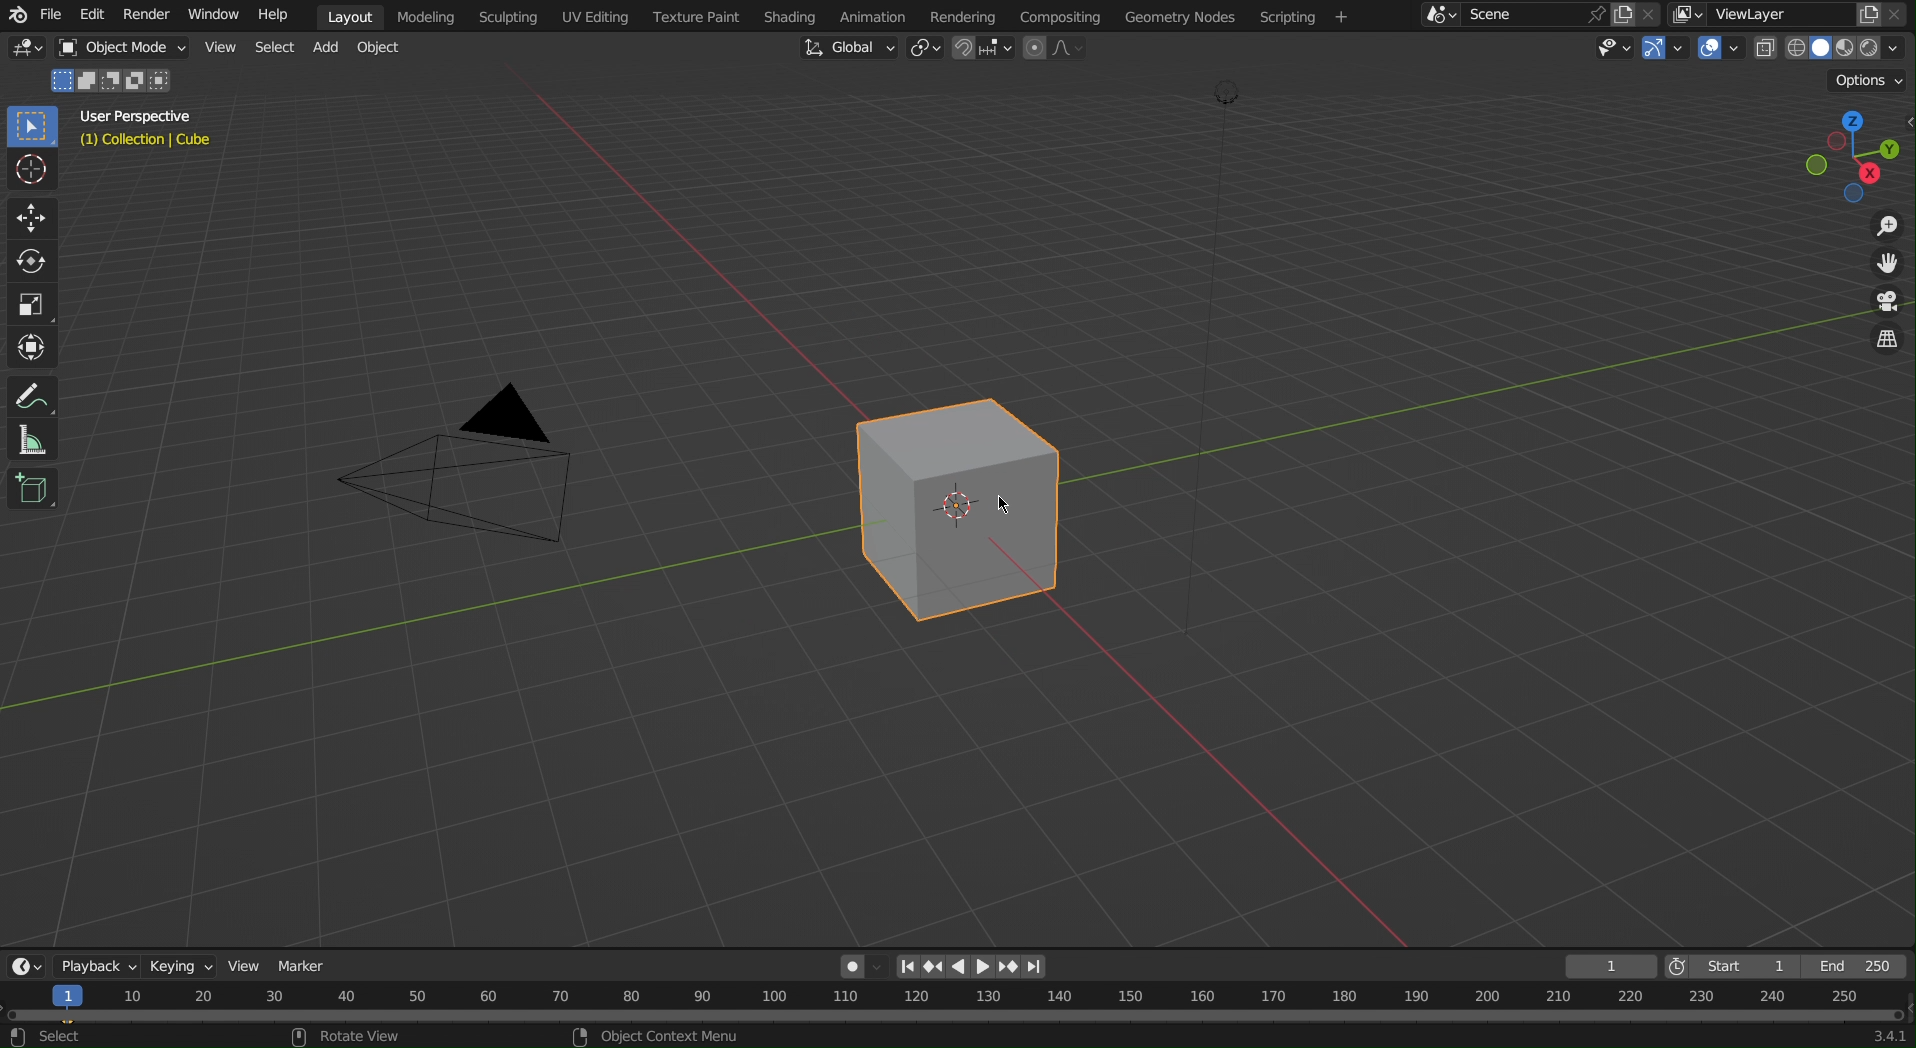 Image resolution: width=1916 pixels, height=1048 pixels. What do you see at coordinates (245, 967) in the screenshot?
I see `View` at bounding box center [245, 967].